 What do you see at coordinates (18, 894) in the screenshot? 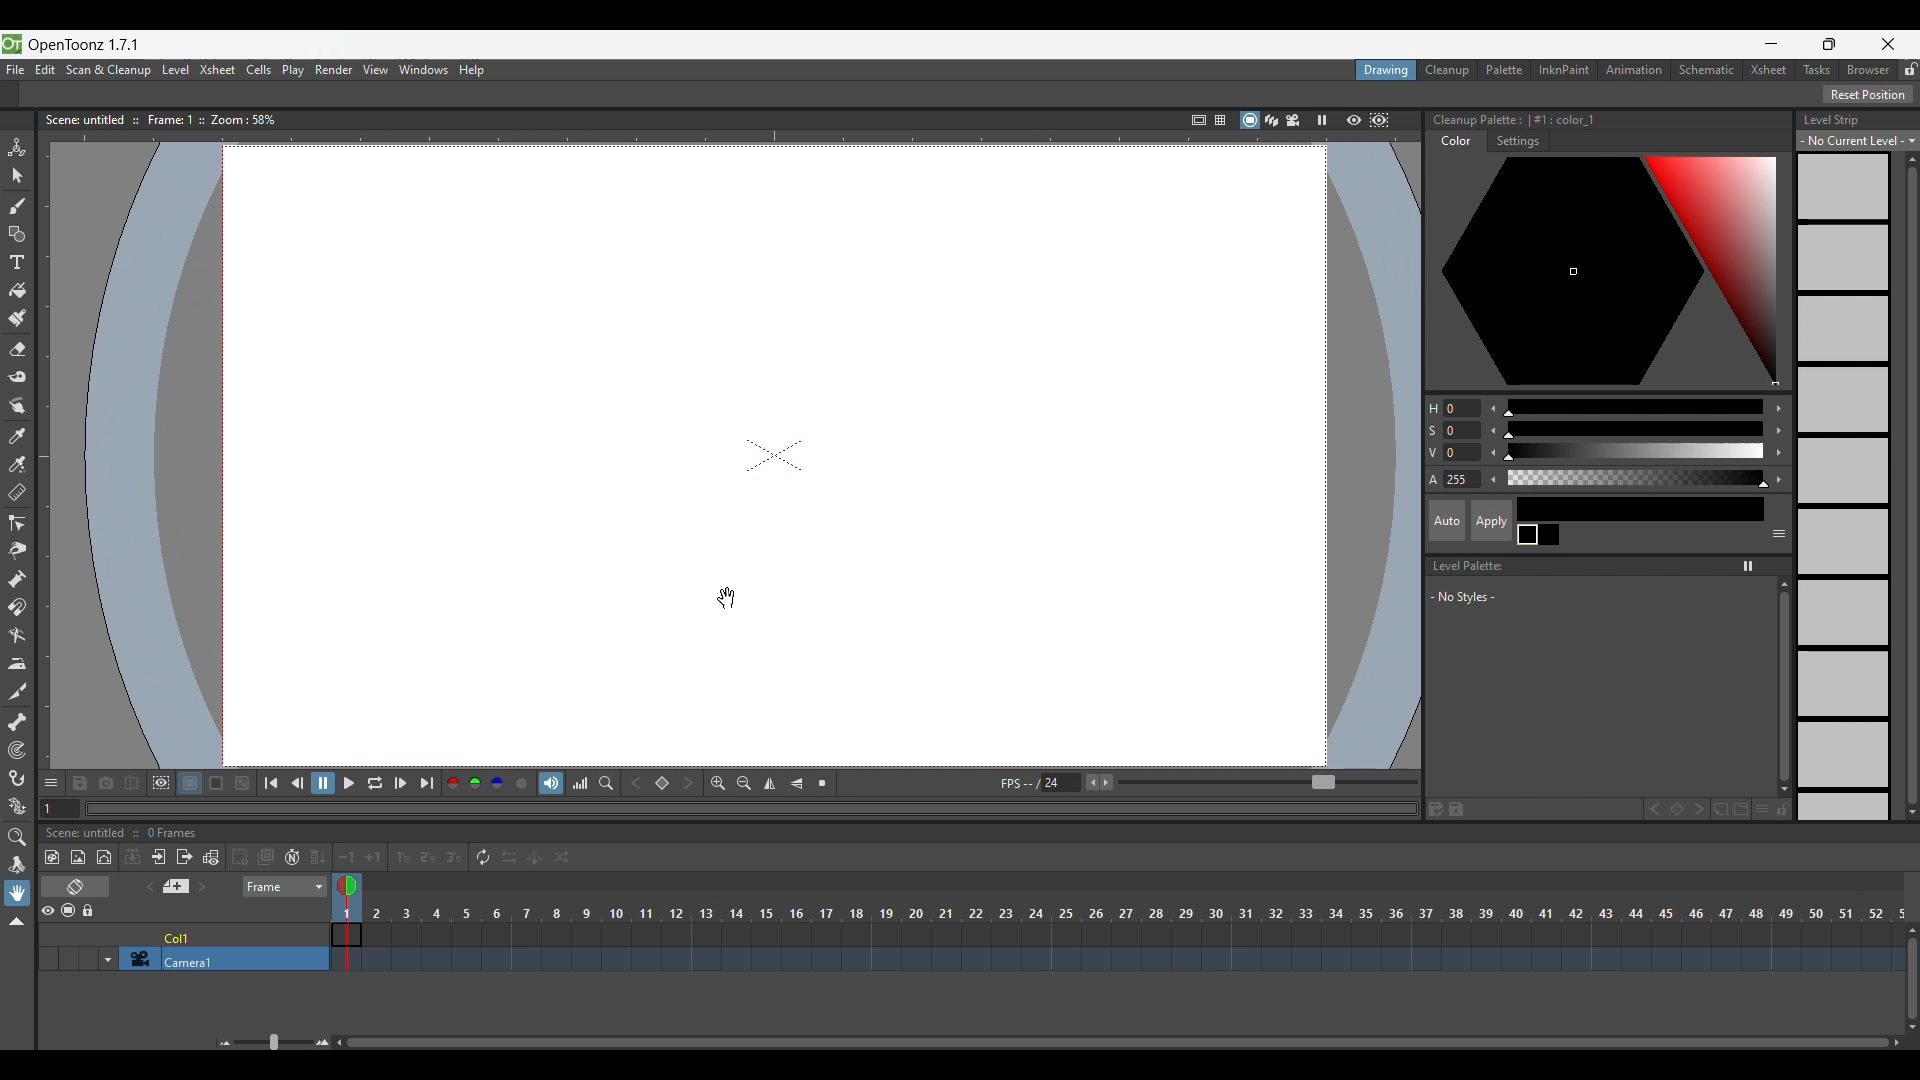
I see `Hand tool` at bounding box center [18, 894].